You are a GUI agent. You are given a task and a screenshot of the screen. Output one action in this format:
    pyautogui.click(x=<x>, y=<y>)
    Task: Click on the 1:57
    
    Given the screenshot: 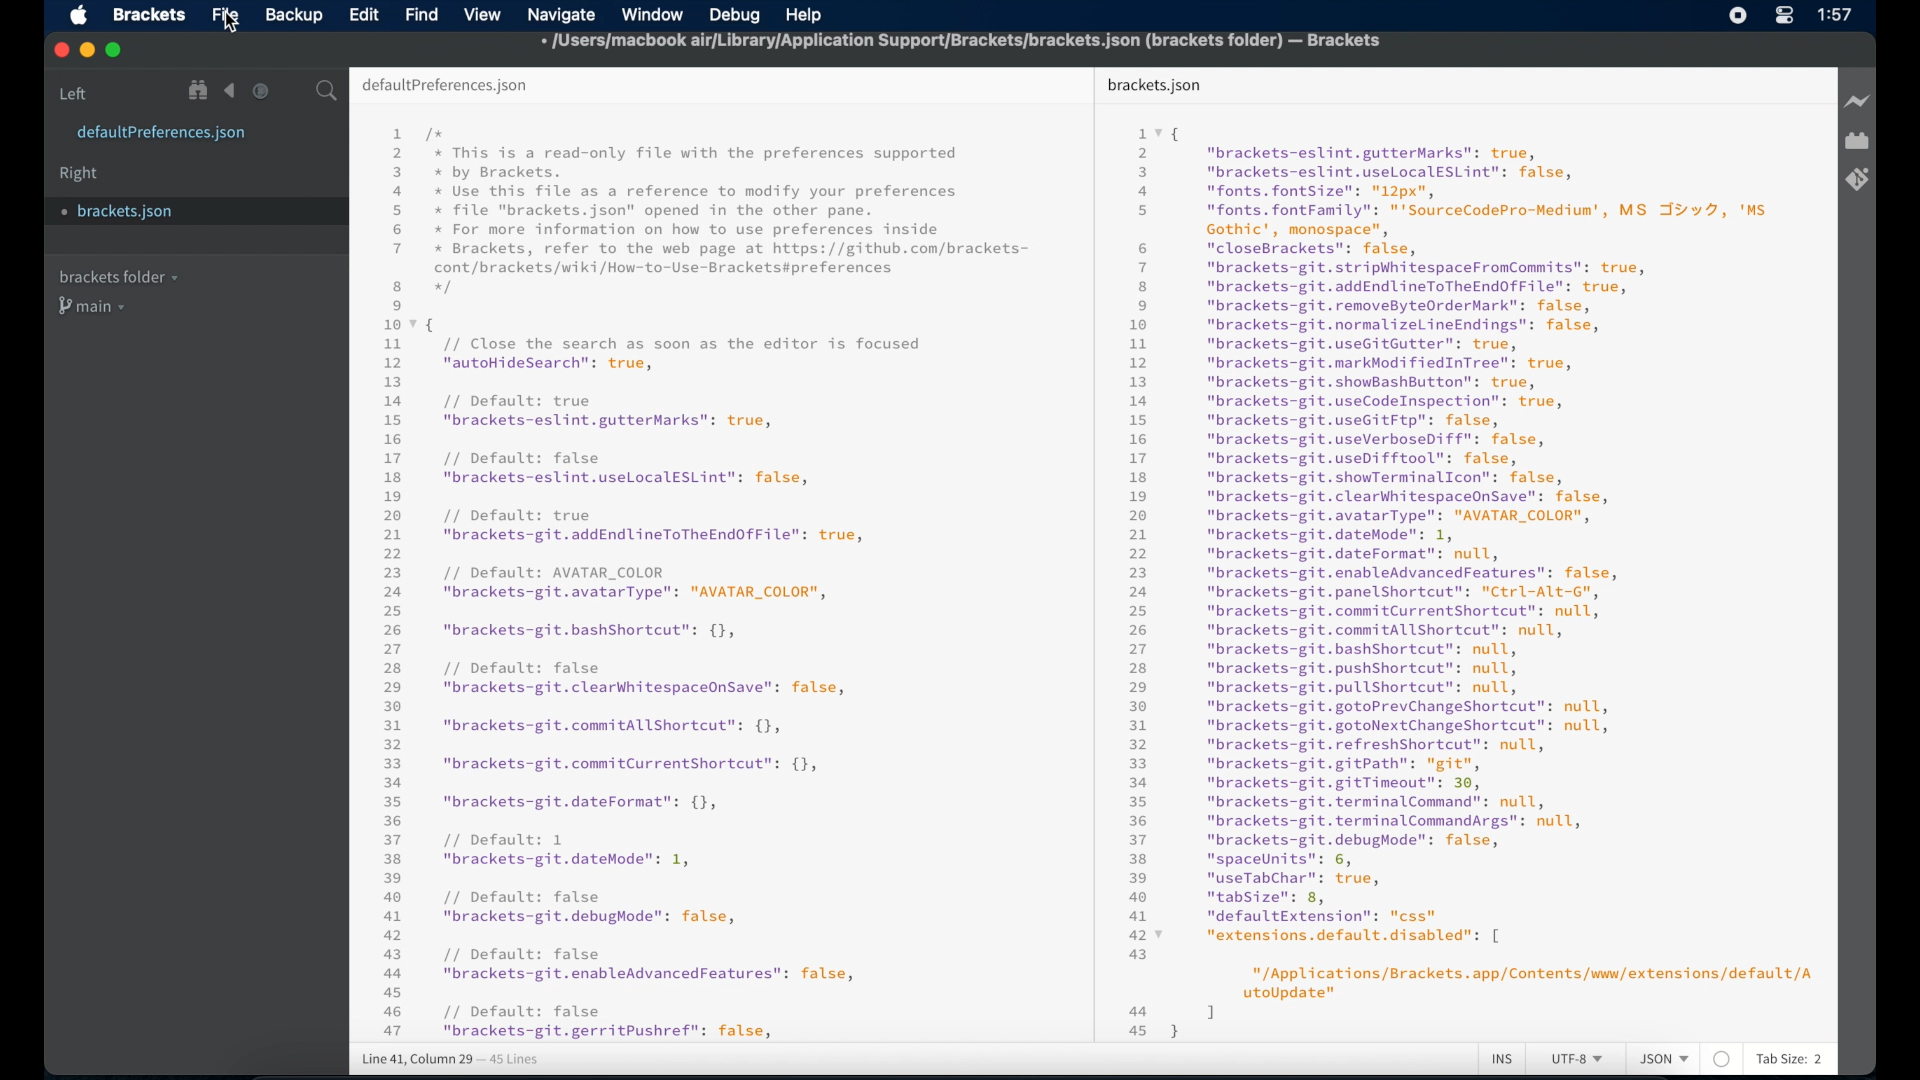 What is the action you would take?
    pyautogui.click(x=1836, y=15)
    